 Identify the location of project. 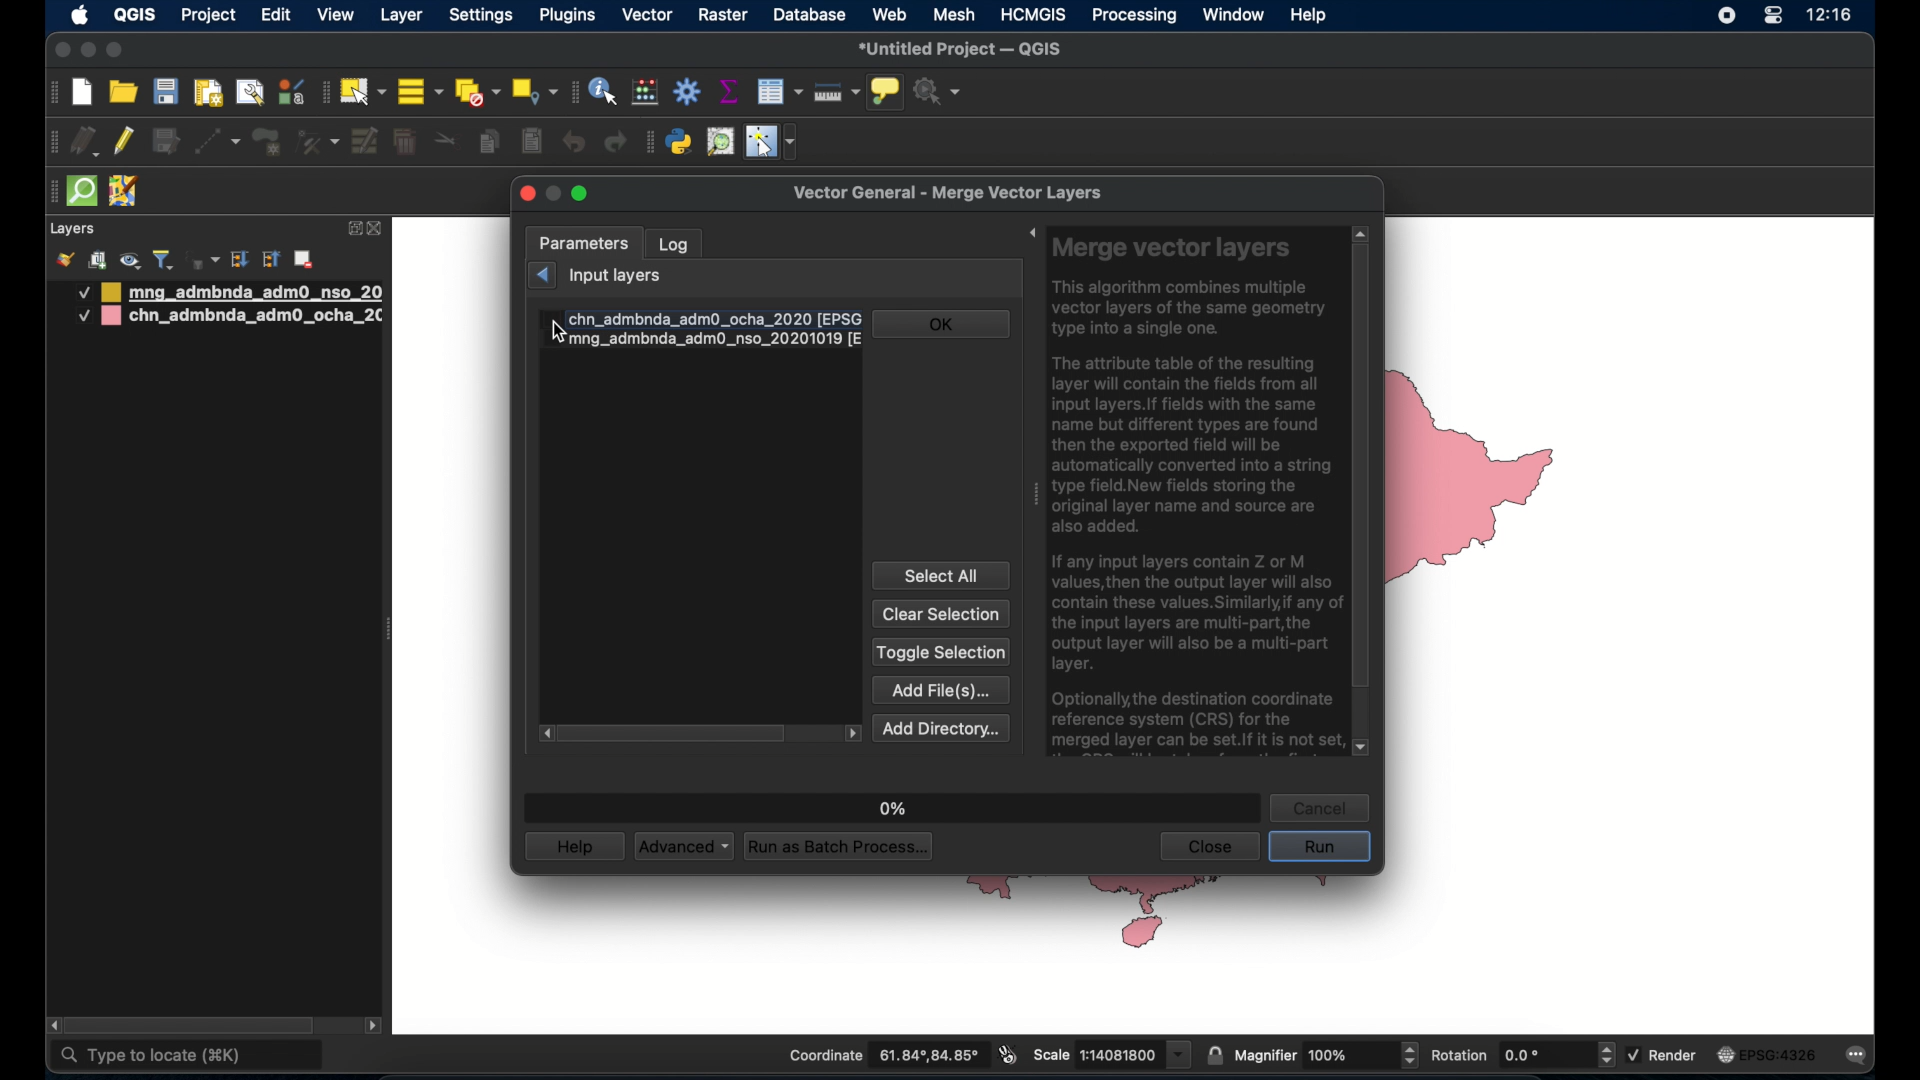
(210, 17).